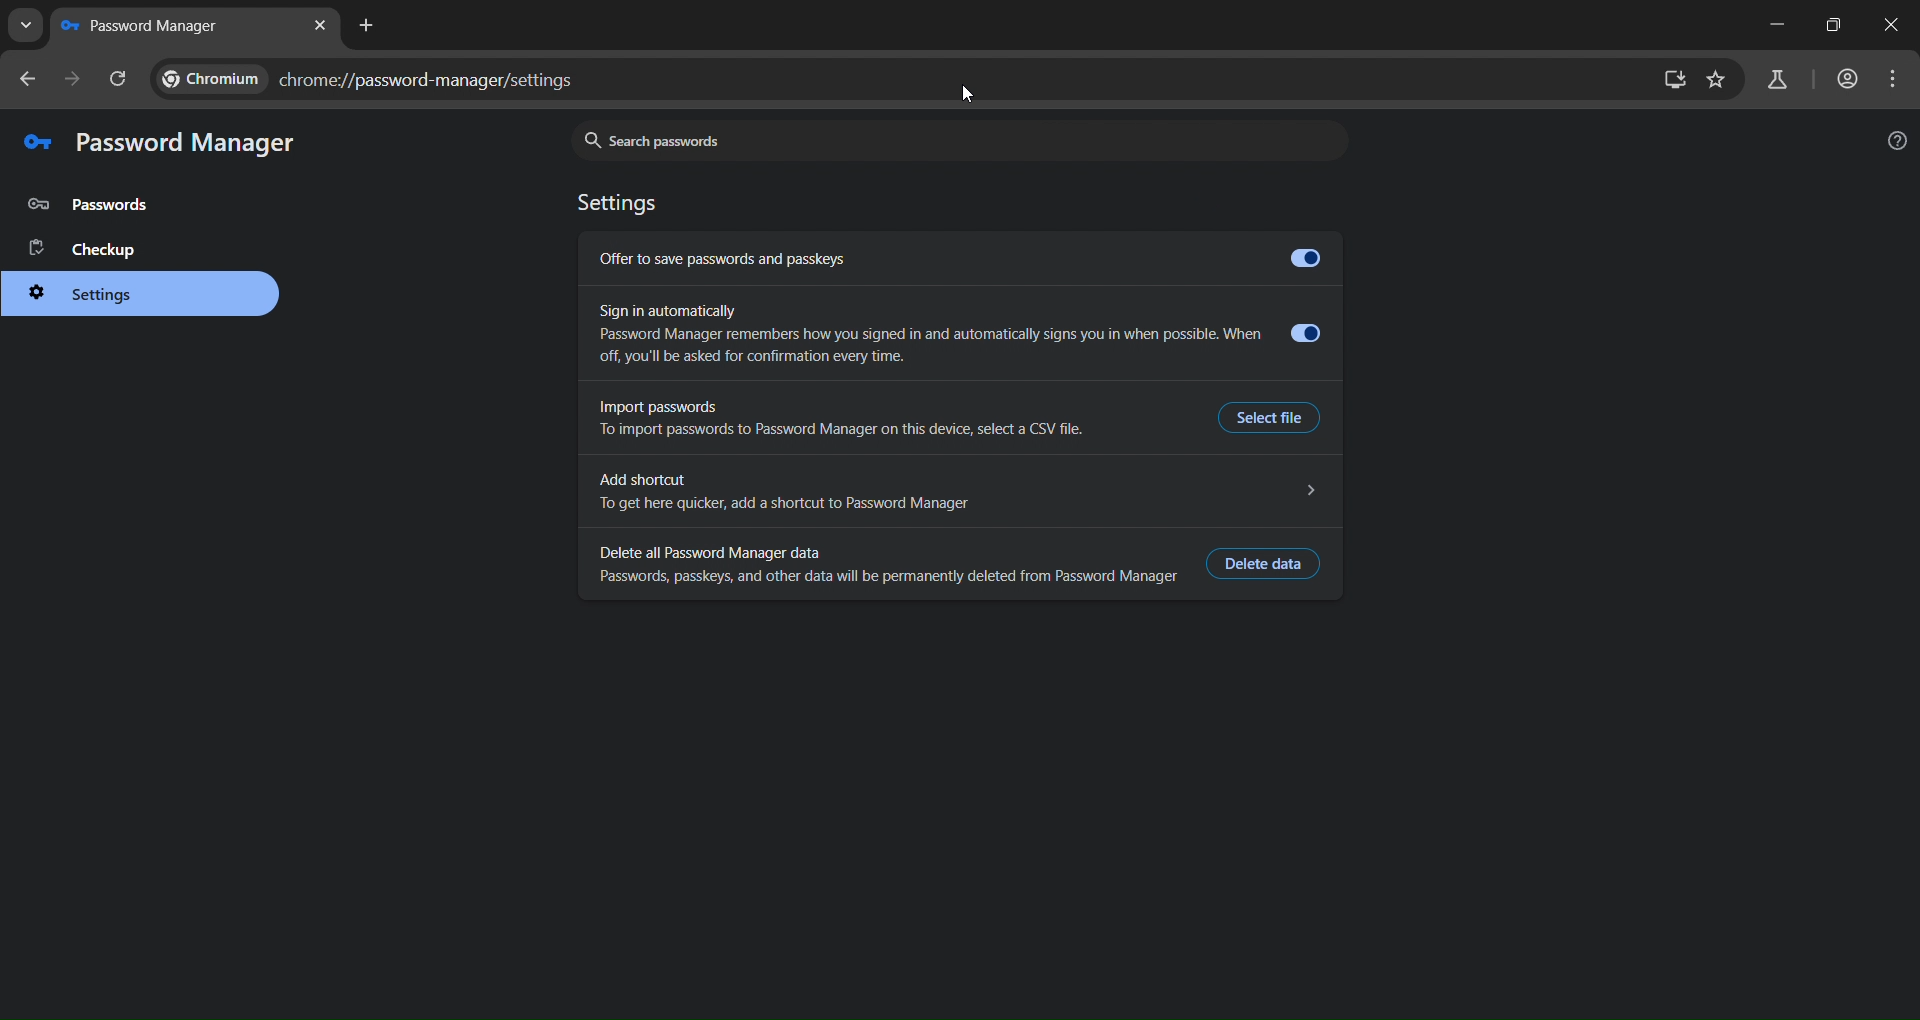 This screenshot has width=1920, height=1020. Describe the element at coordinates (1717, 82) in the screenshot. I see `bookmark page` at that location.